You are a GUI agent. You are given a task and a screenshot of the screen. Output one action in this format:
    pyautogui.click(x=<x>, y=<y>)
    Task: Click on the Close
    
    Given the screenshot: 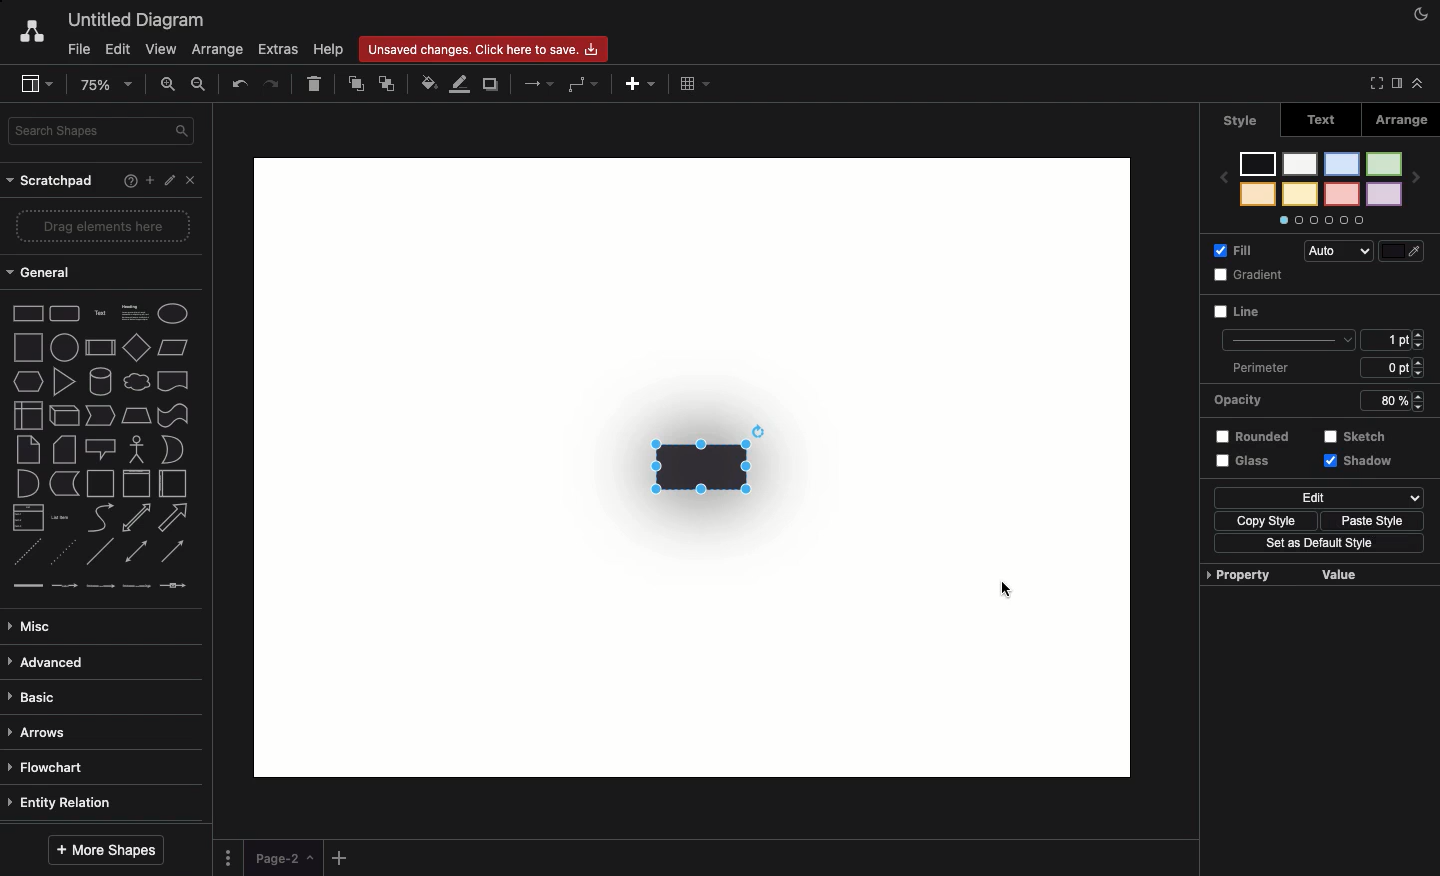 What is the action you would take?
    pyautogui.click(x=189, y=183)
    